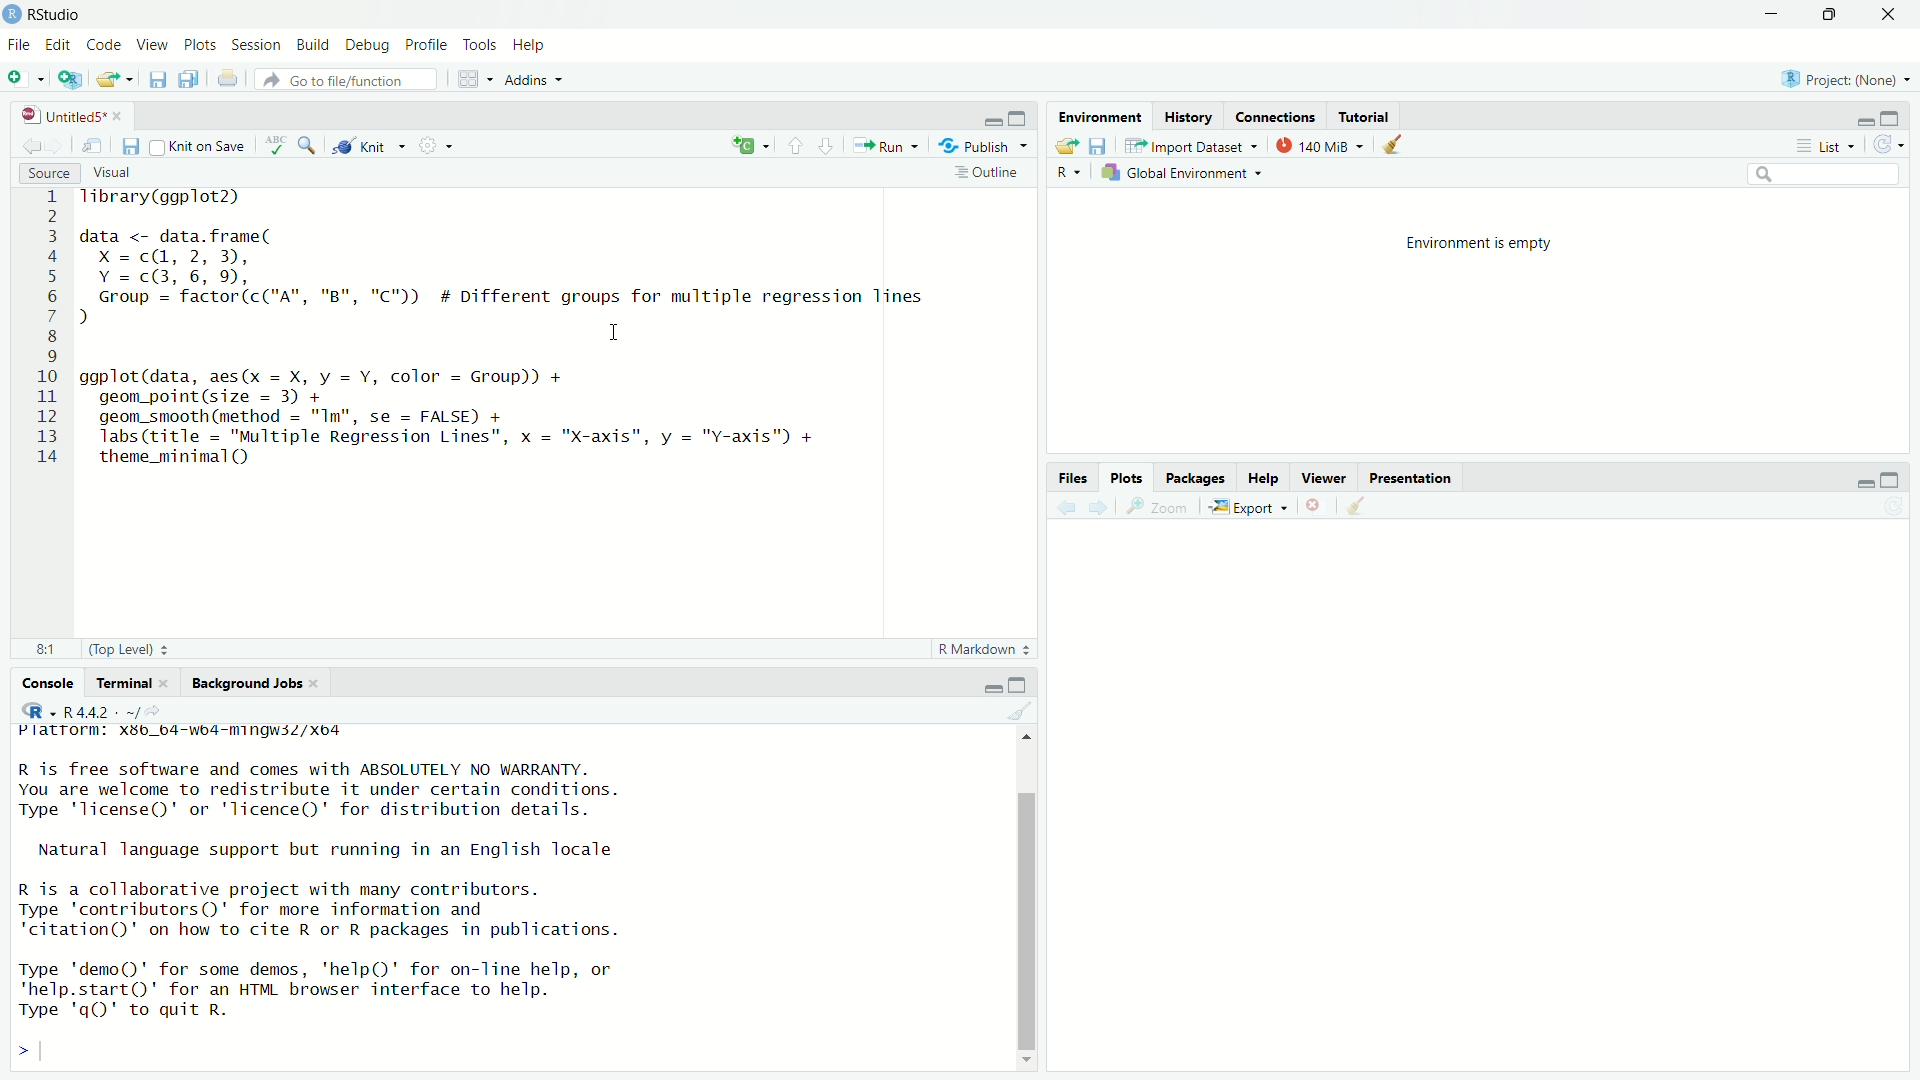  Describe the element at coordinates (36, 683) in the screenshot. I see `Console` at that location.